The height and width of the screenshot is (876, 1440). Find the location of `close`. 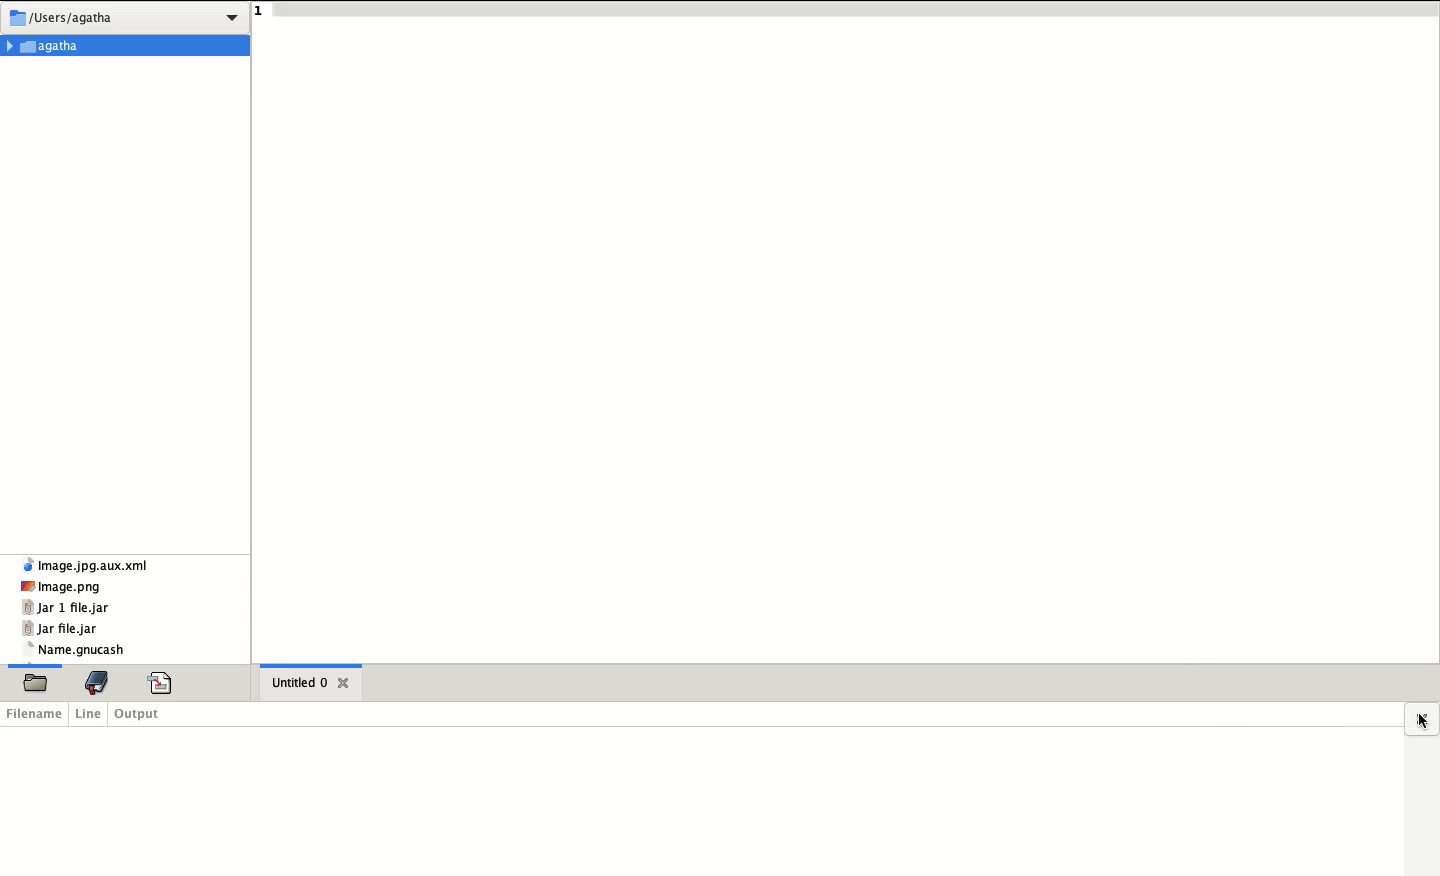

close is located at coordinates (1425, 718).